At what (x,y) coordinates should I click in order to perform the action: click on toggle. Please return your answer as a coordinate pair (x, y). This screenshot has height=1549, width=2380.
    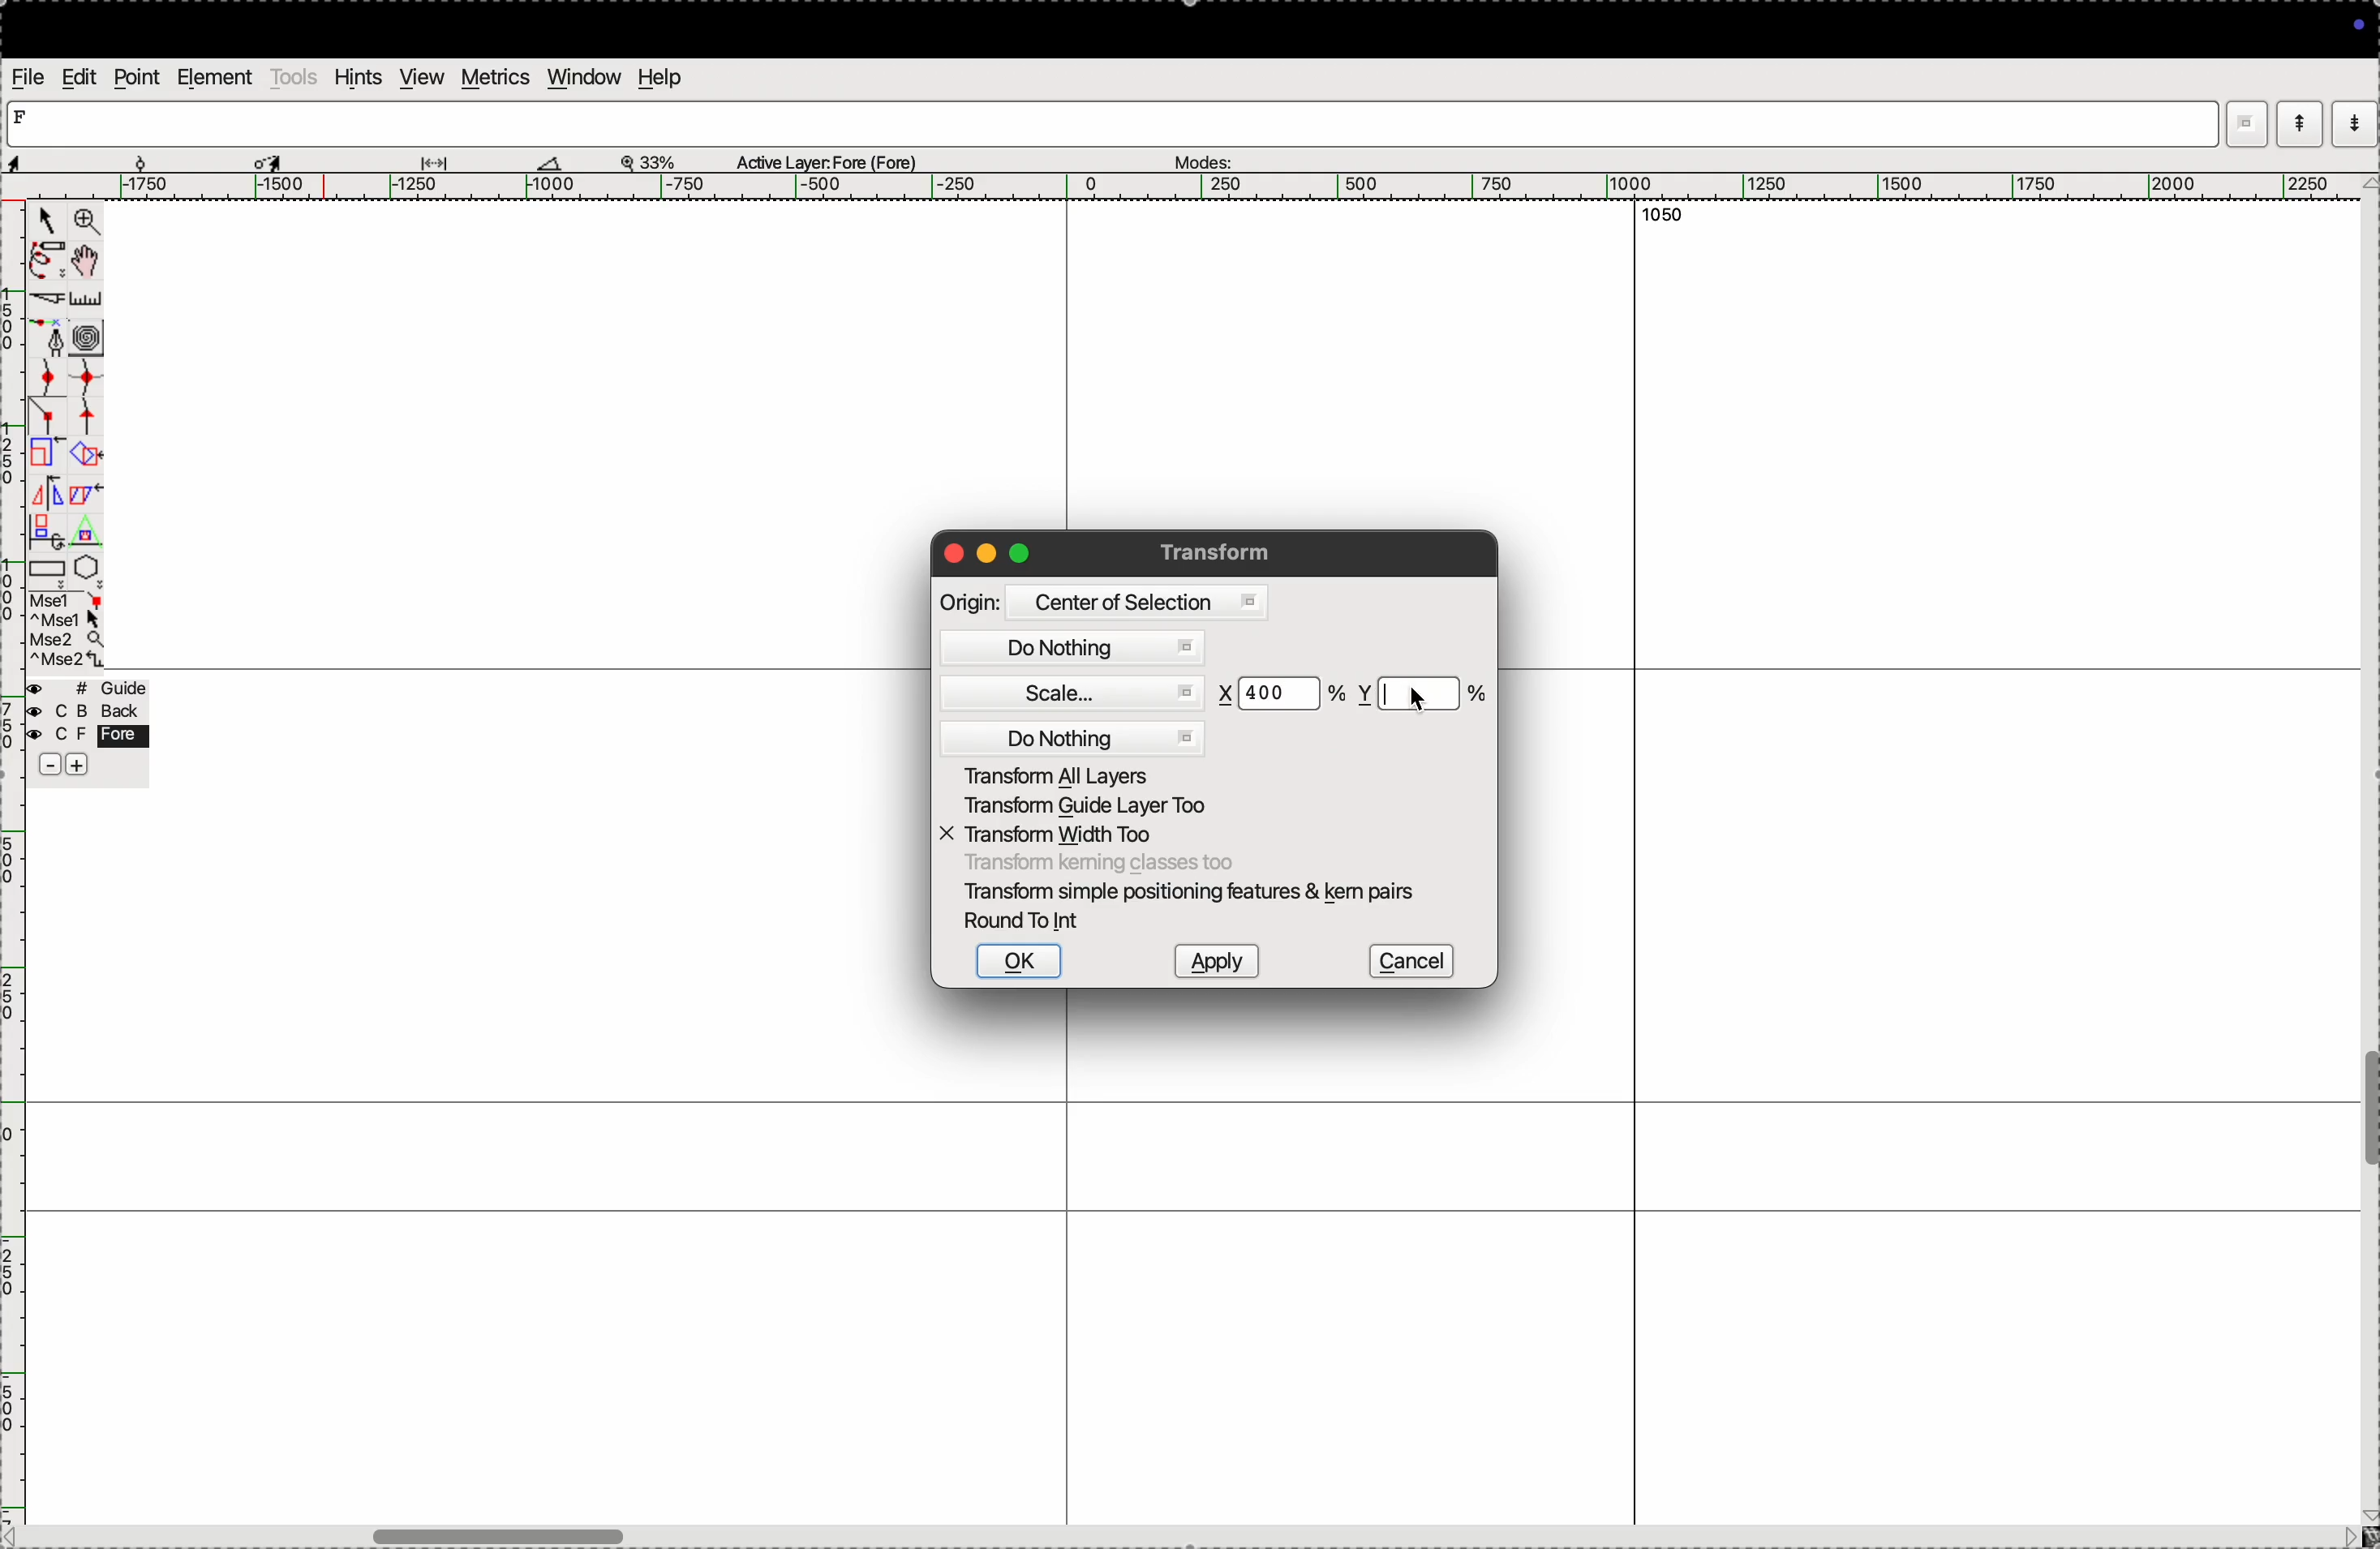
    Looking at the image, I should click on (88, 261).